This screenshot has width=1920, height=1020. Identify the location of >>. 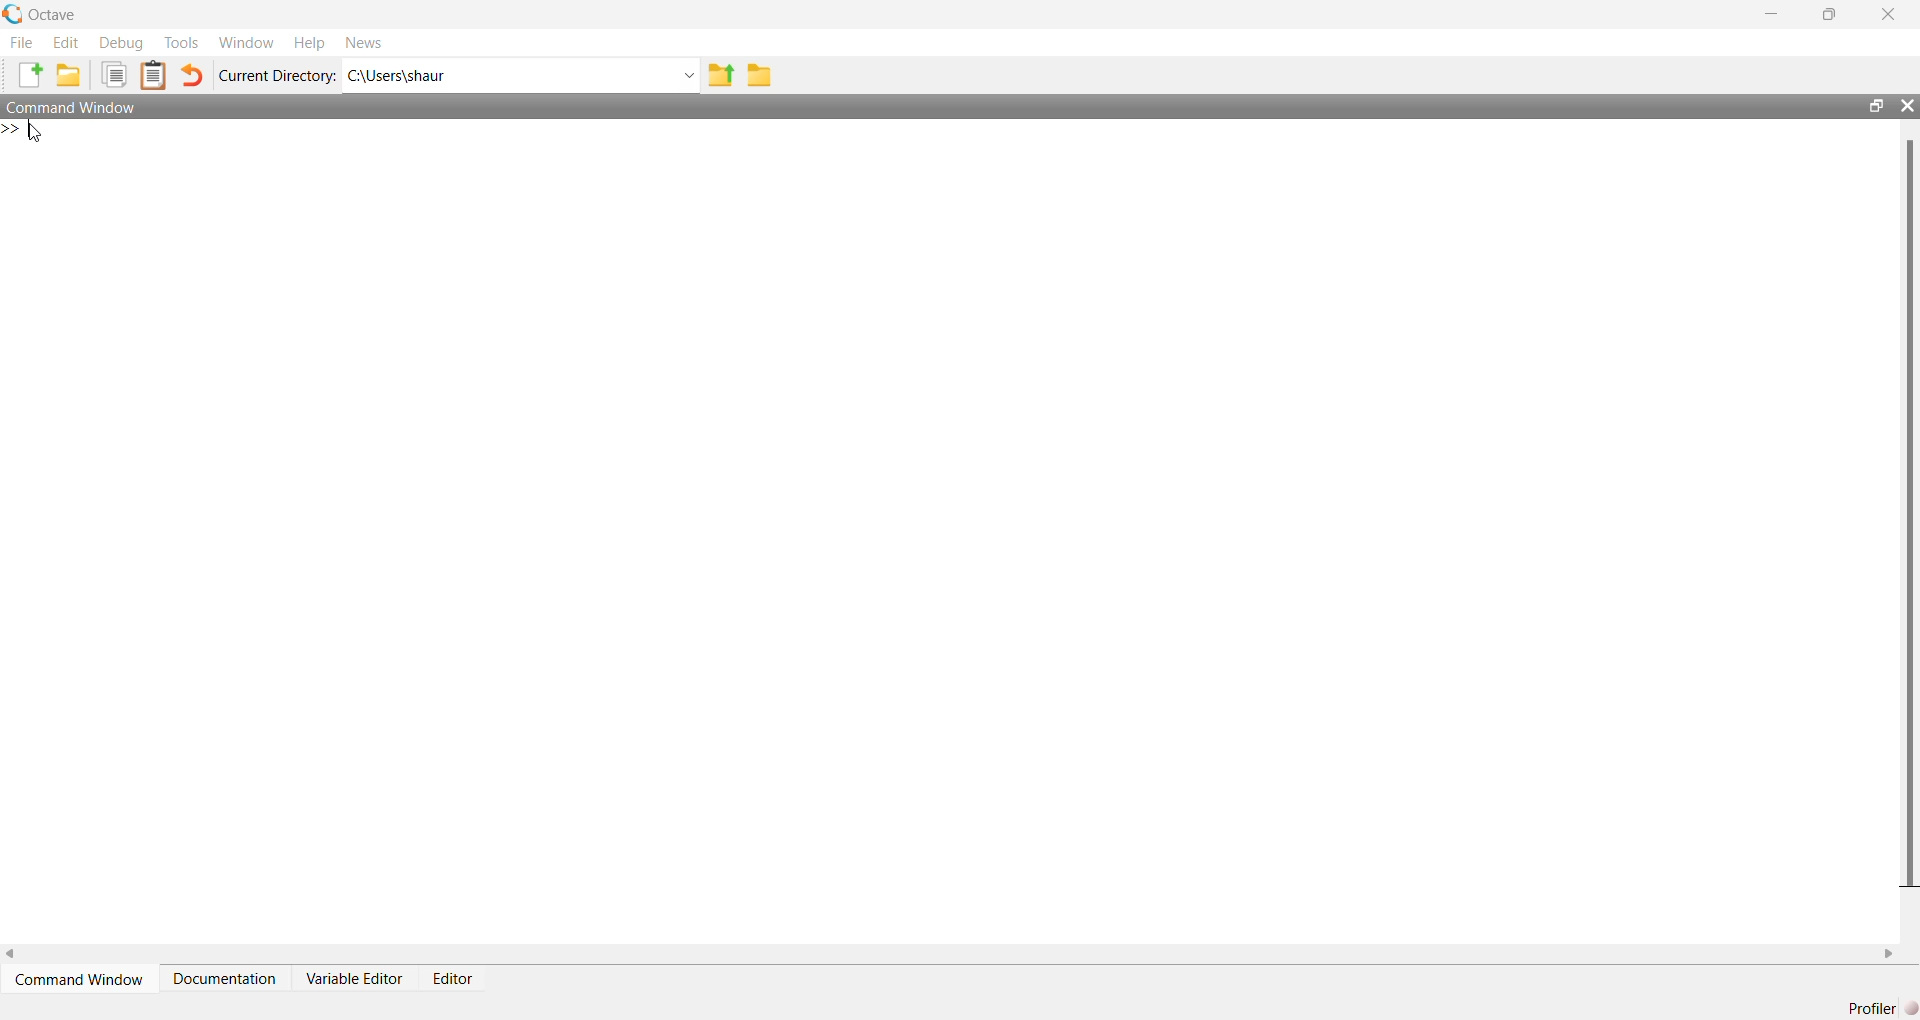
(12, 129).